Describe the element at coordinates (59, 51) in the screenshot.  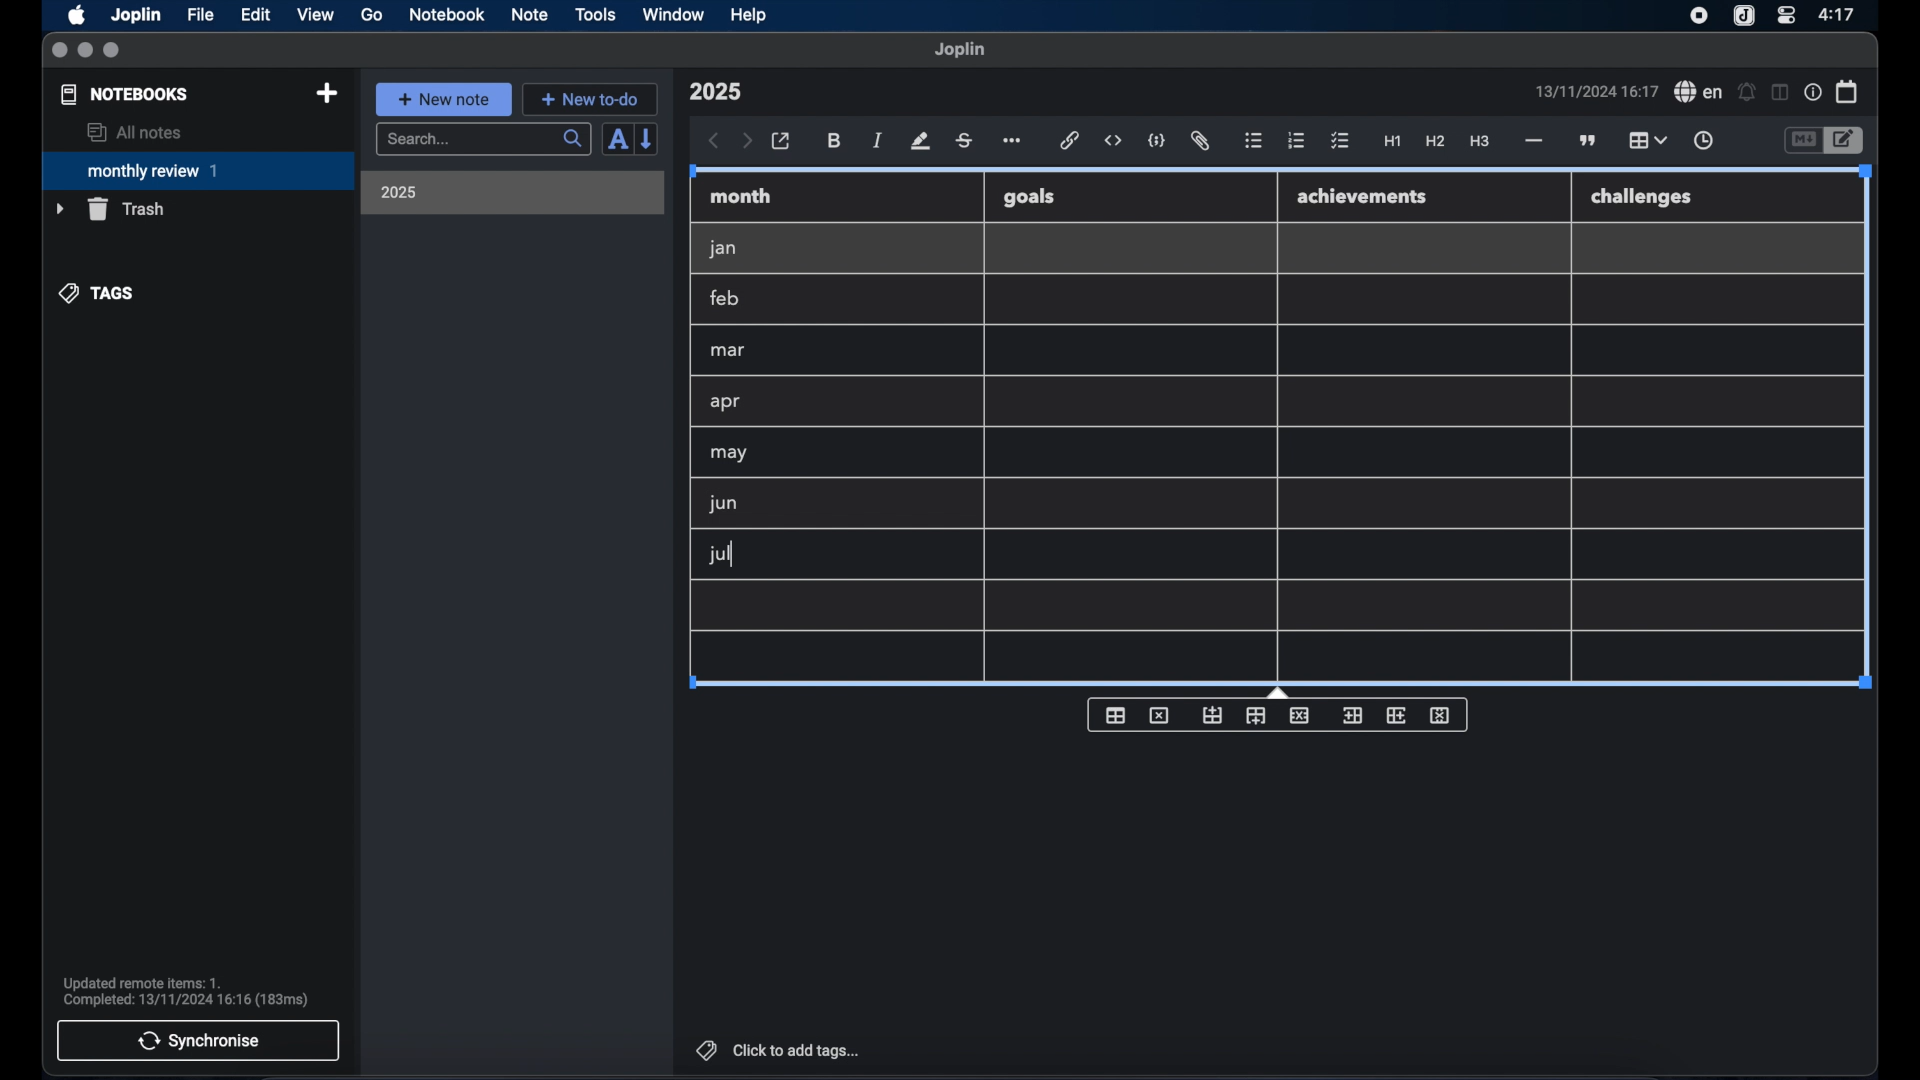
I see `close` at that location.